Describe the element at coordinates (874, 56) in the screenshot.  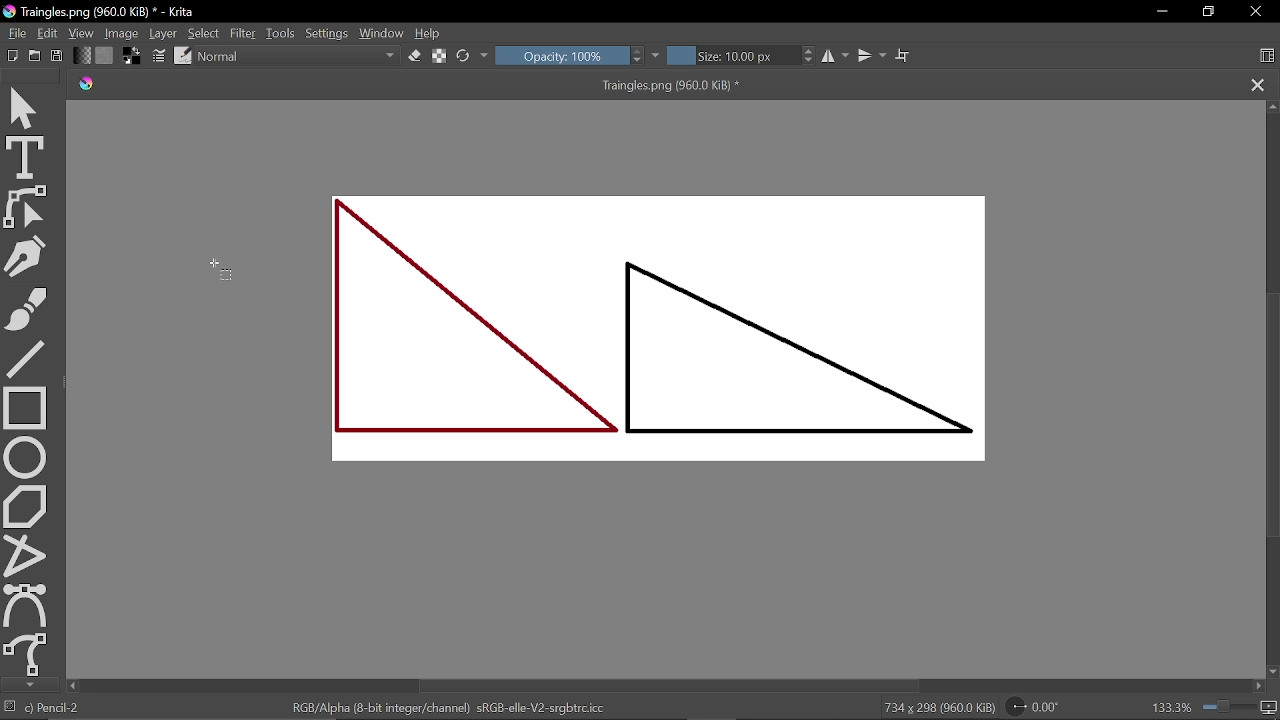
I see `Vertical mirror tool` at that location.